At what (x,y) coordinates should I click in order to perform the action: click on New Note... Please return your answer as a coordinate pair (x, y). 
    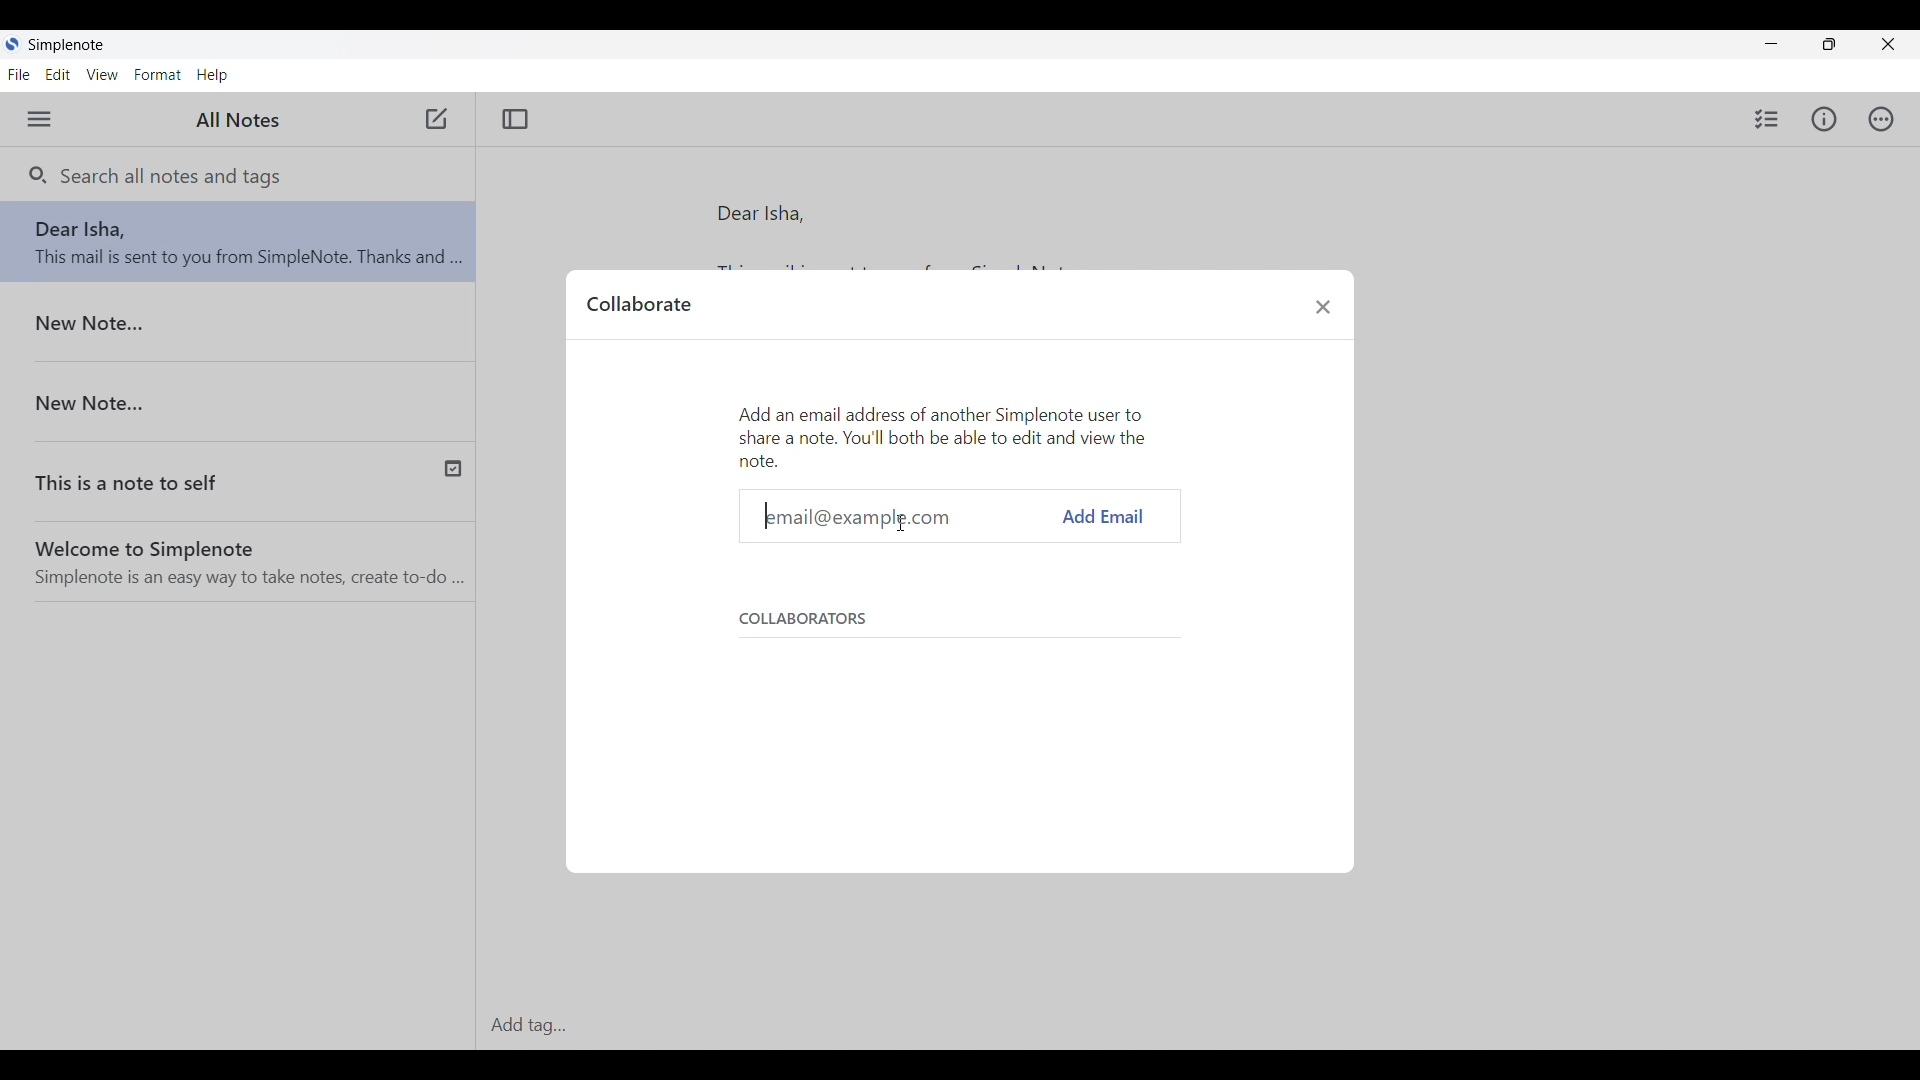
    Looking at the image, I should click on (251, 395).